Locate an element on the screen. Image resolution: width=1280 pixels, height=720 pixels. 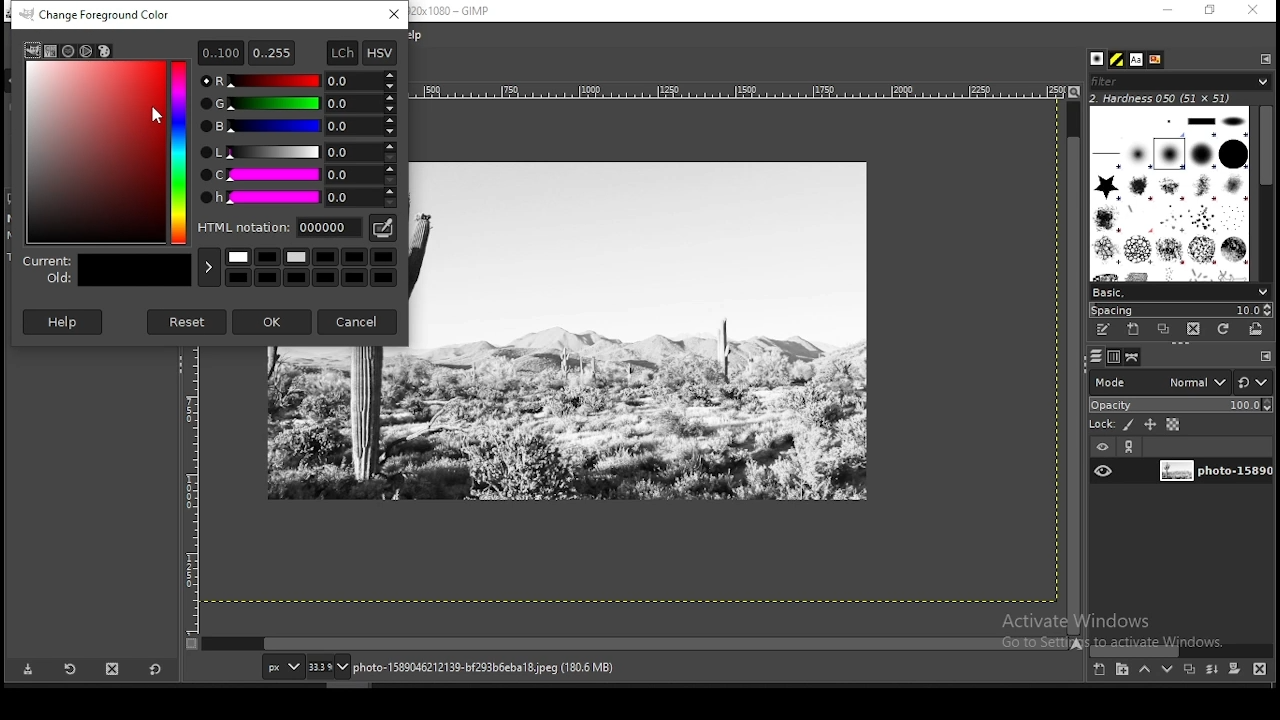
mask layer is located at coordinates (1234, 670).